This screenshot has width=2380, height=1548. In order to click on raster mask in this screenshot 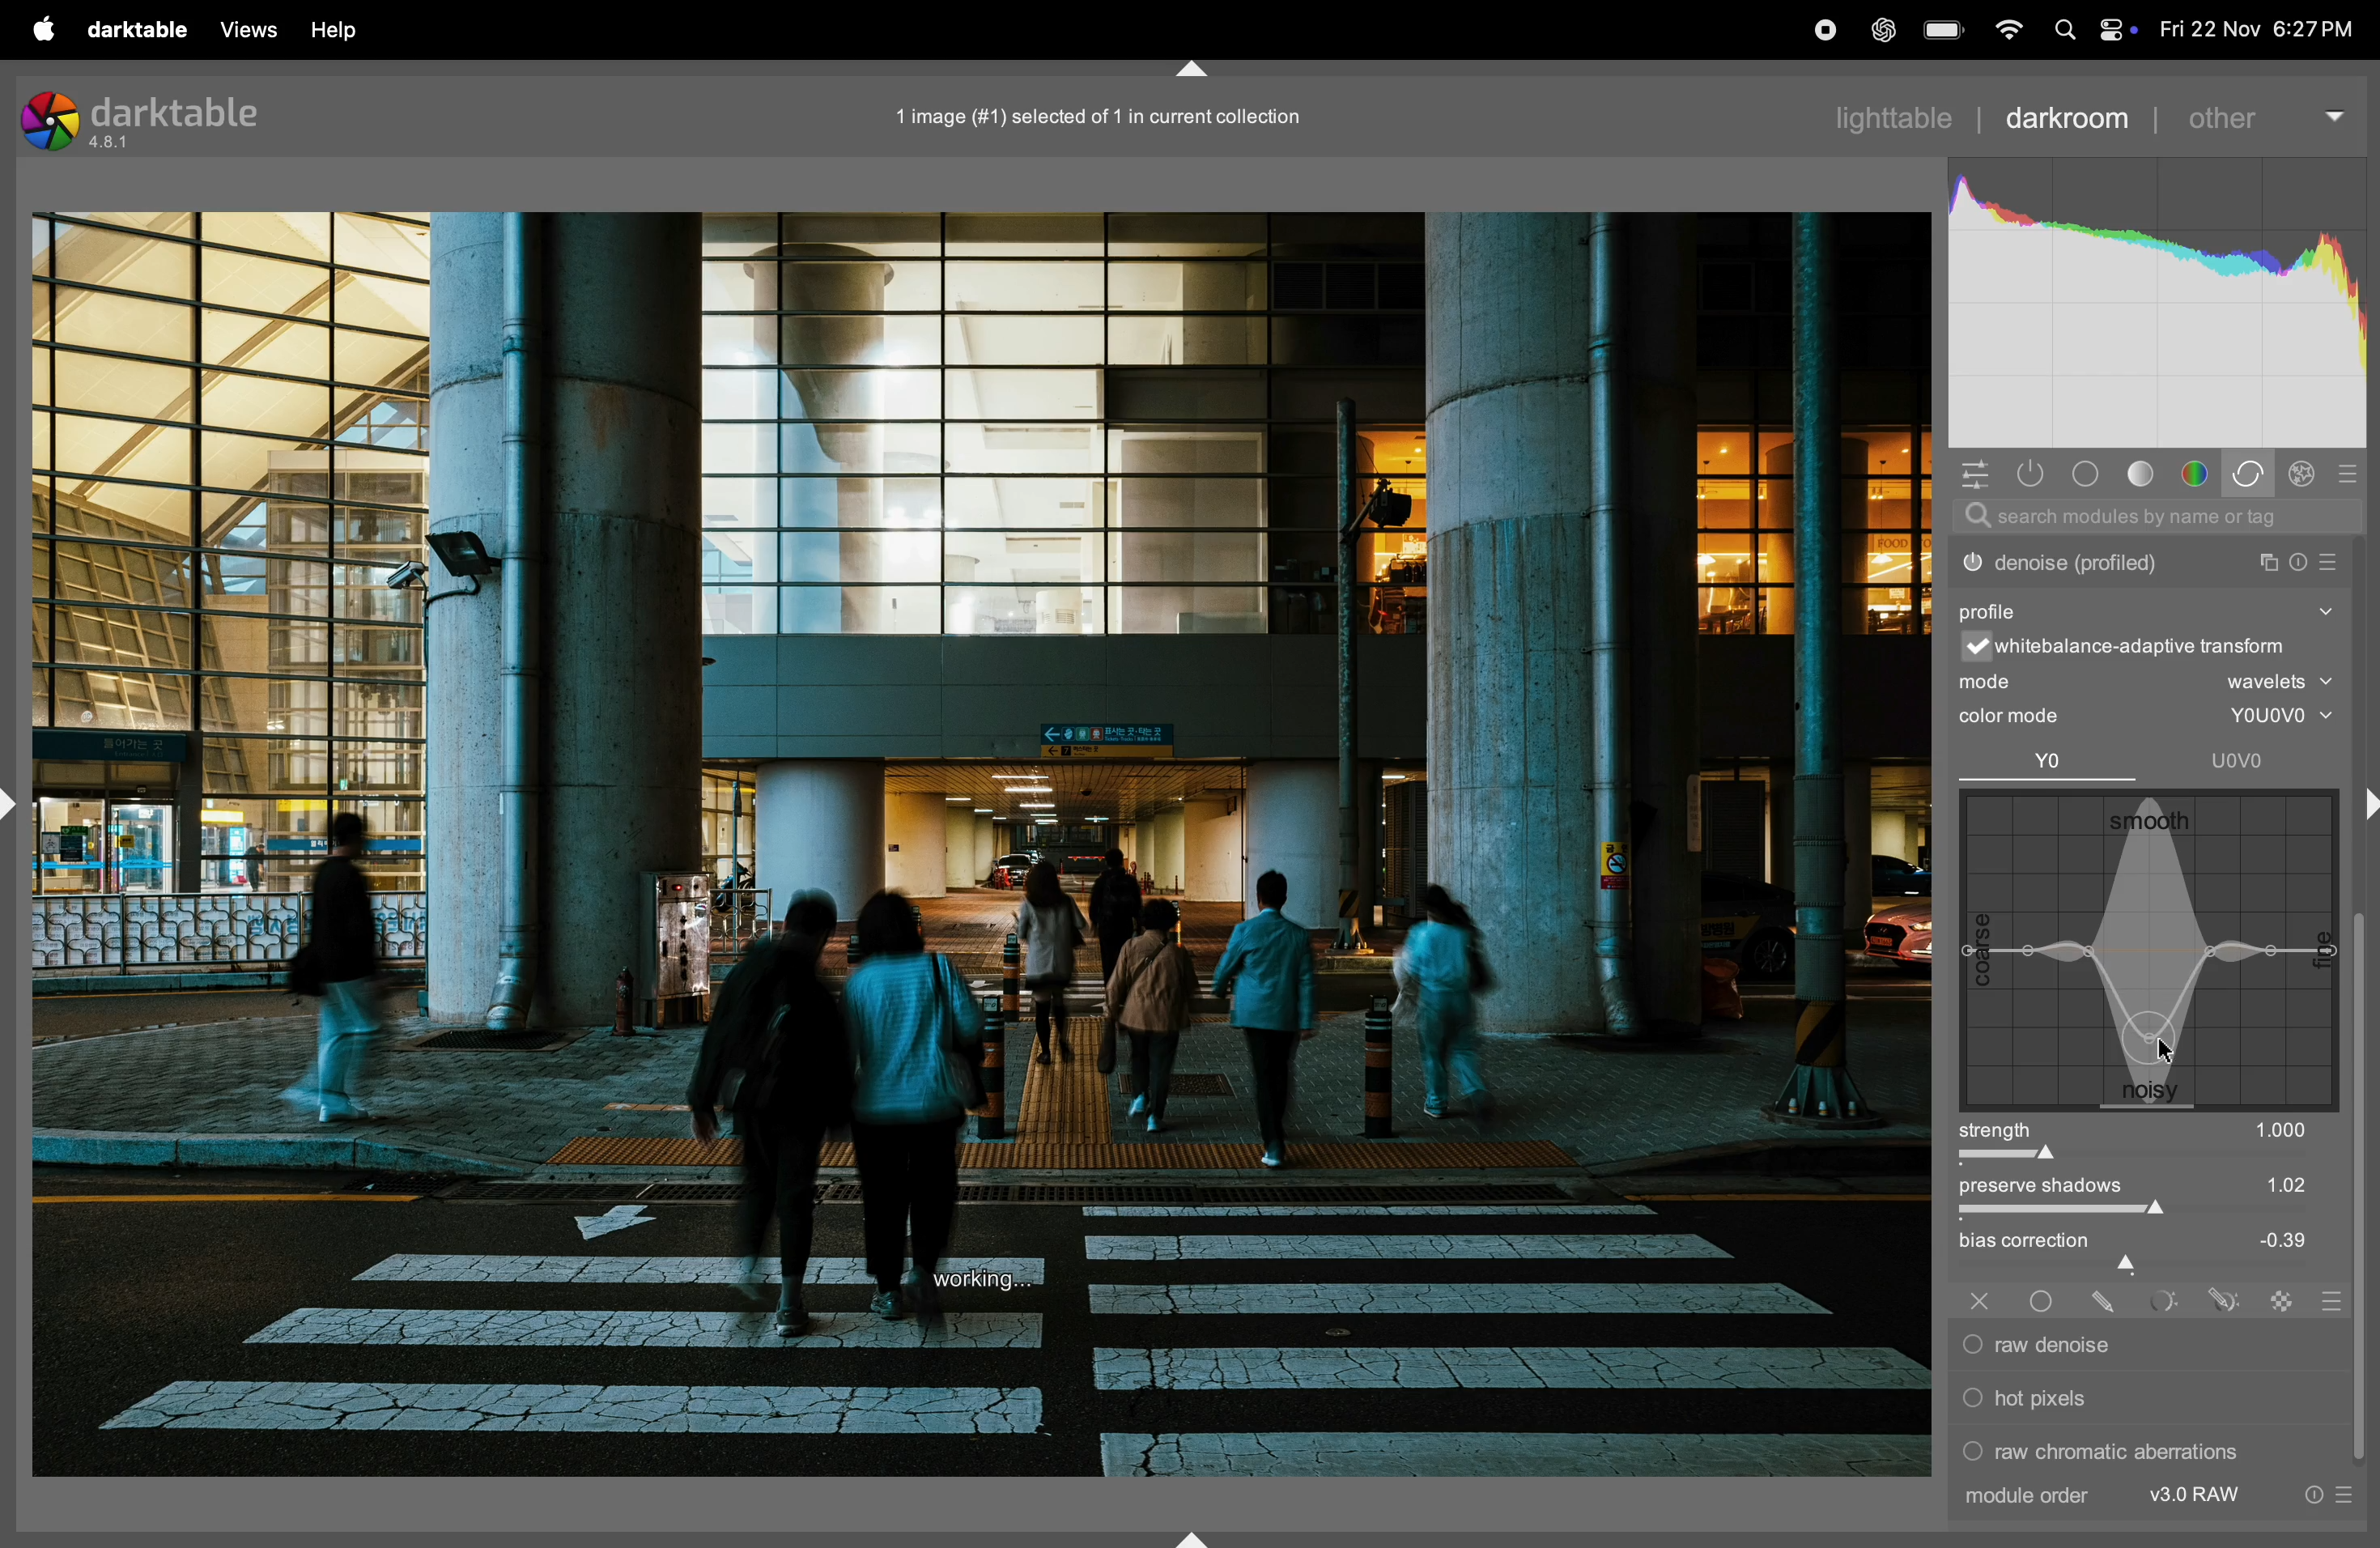, I will do `click(2286, 1300)`.